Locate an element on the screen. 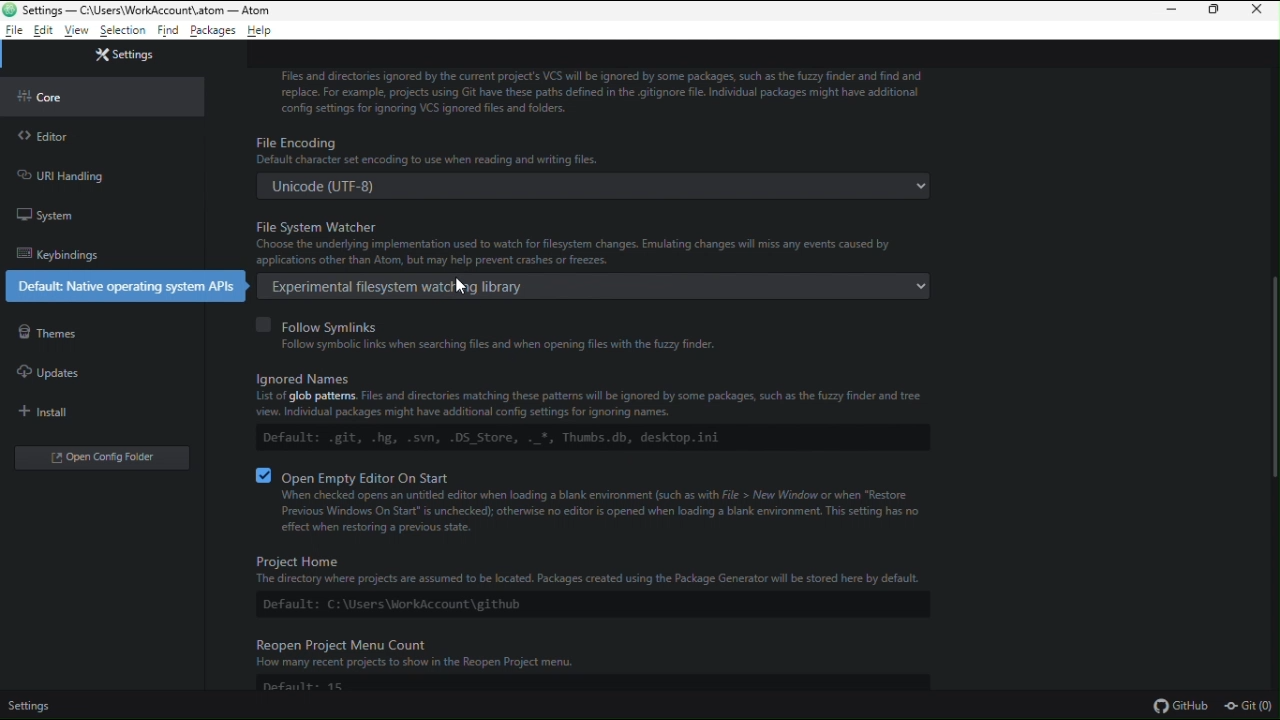 The image size is (1280, 720). github is located at coordinates (1179, 705).